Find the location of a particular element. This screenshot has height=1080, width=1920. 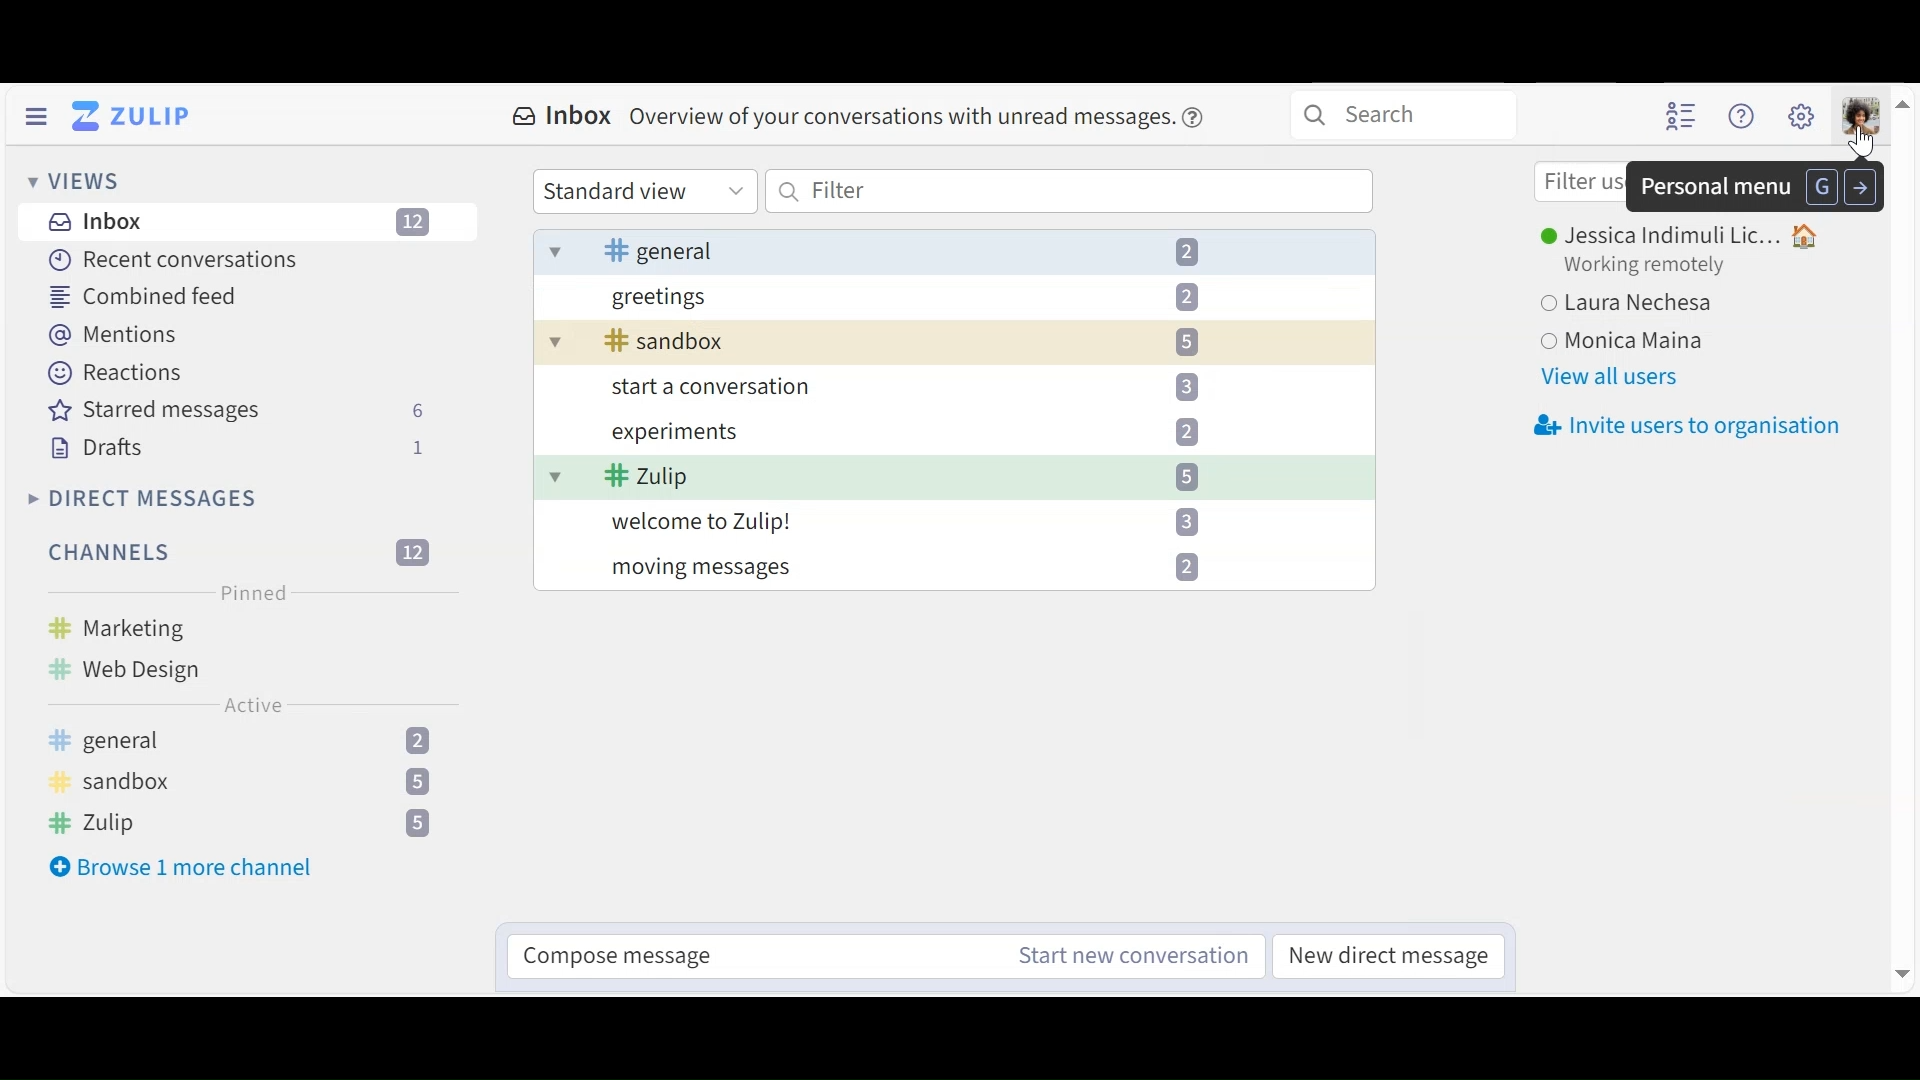

Mentions is located at coordinates (112, 334).